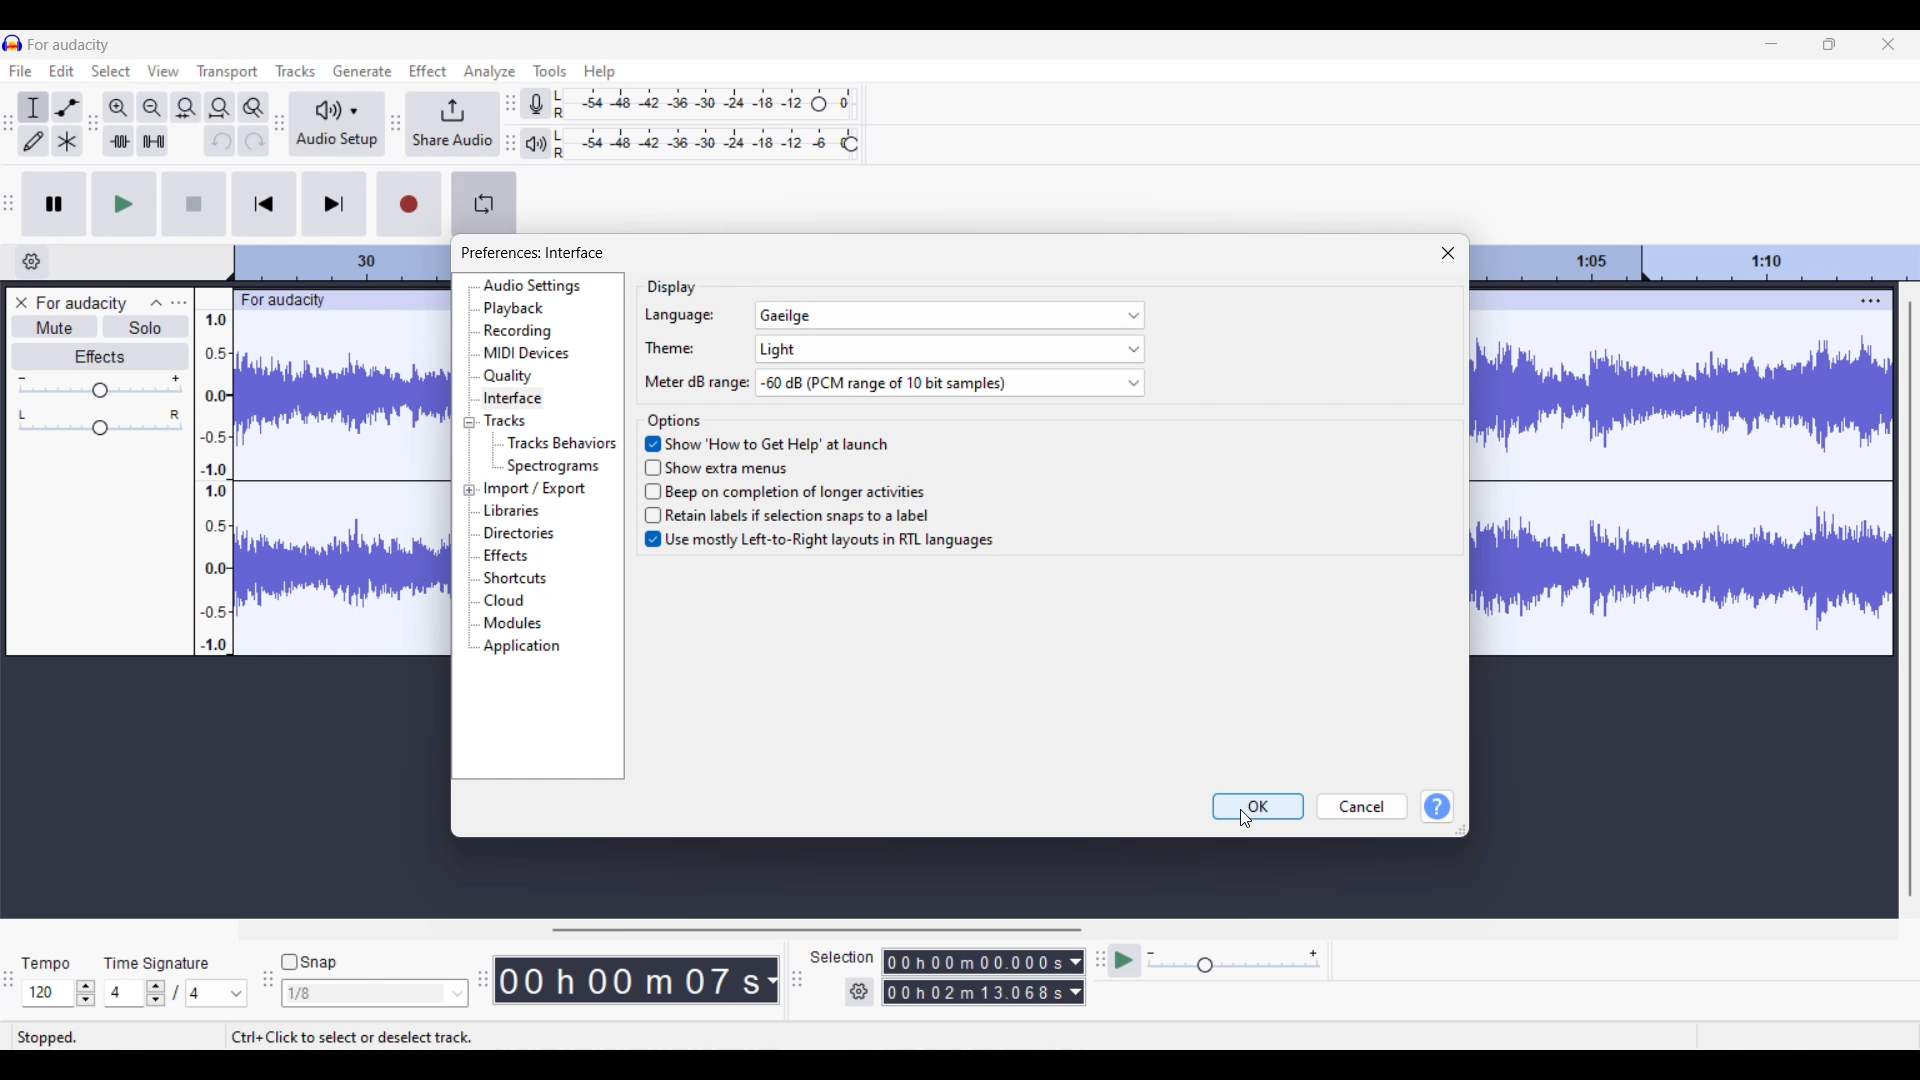 Image resolution: width=1920 pixels, height=1080 pixels. Describe the element at coordinates (517, 331) in the screenshot. I see `Recording` at that location.